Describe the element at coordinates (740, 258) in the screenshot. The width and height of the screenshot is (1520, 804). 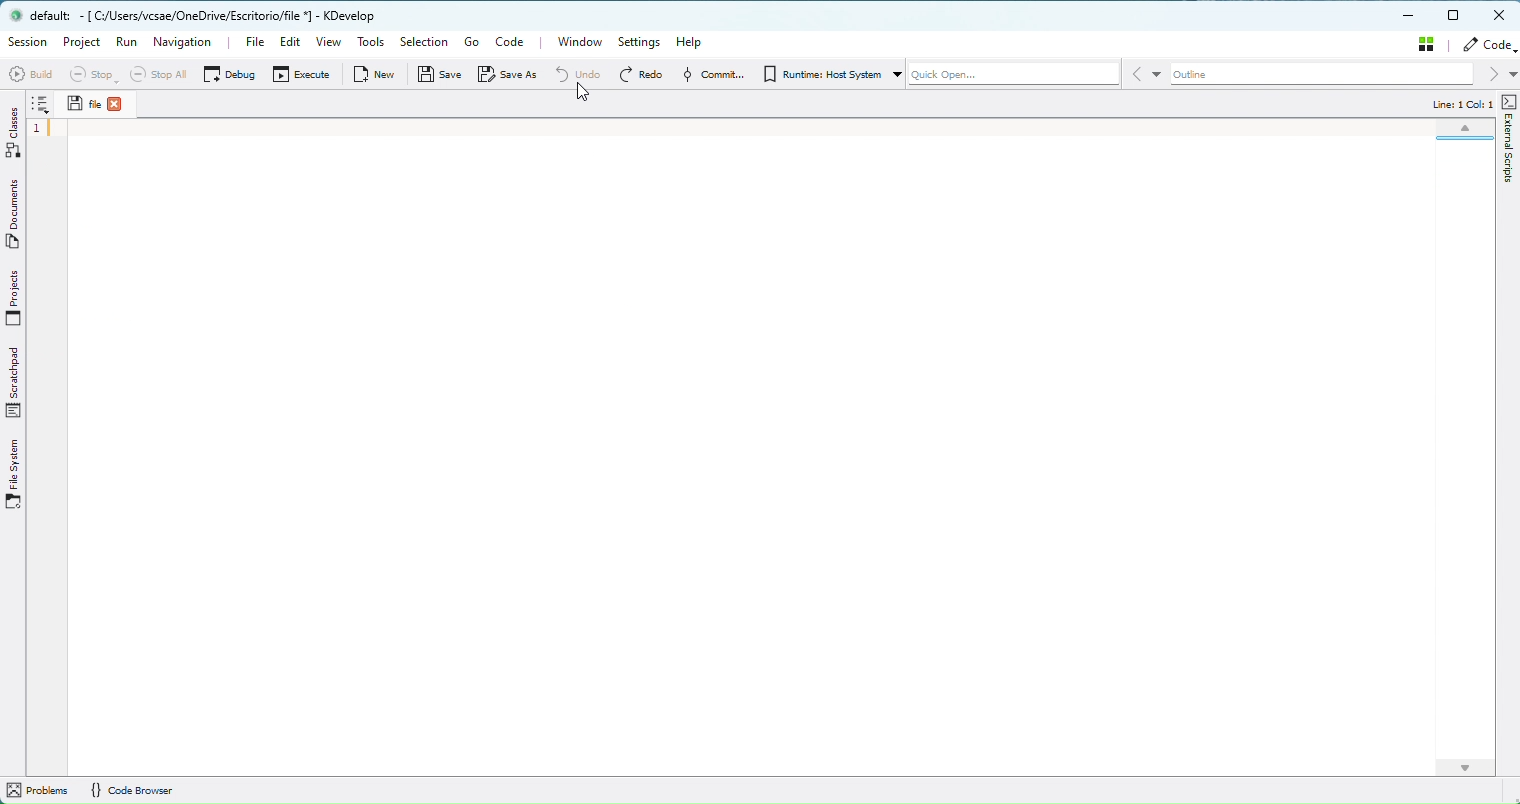
I see `Canvas` at that location.